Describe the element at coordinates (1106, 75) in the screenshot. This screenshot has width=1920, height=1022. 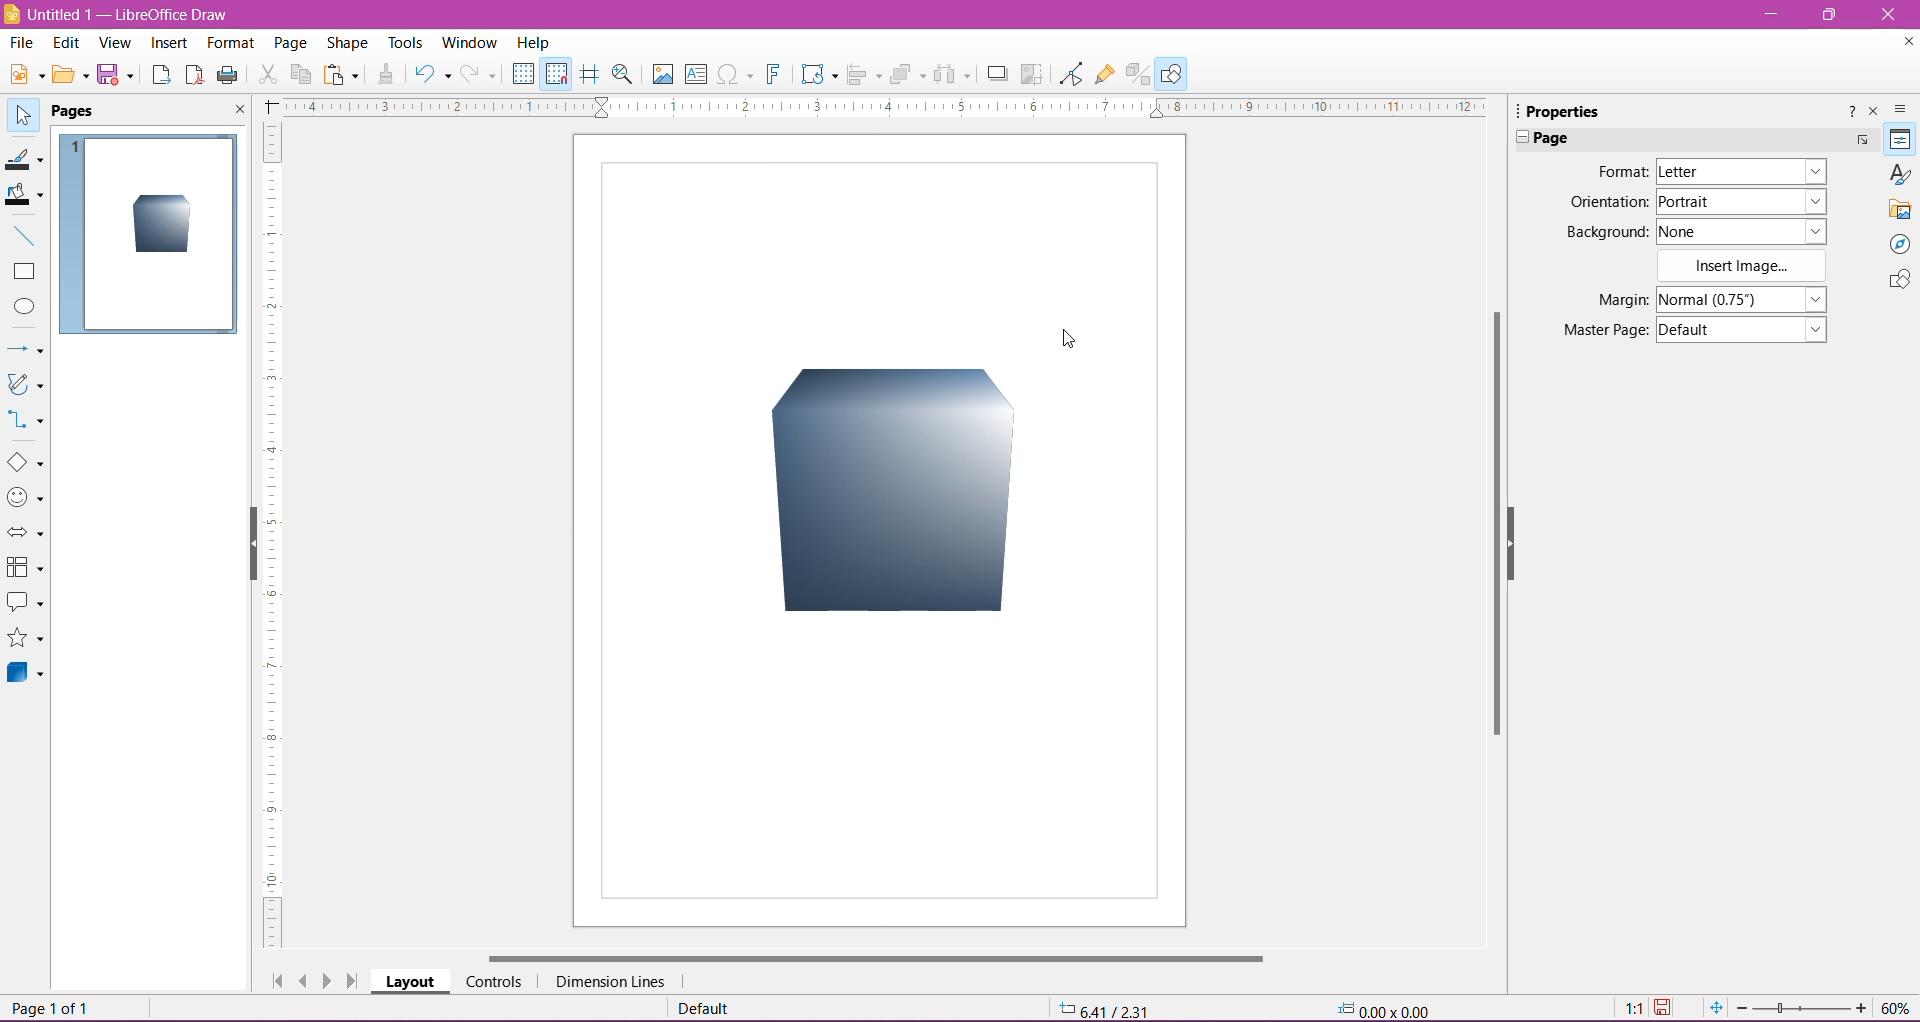
I see `Show Gluepoint Functions` at that location.